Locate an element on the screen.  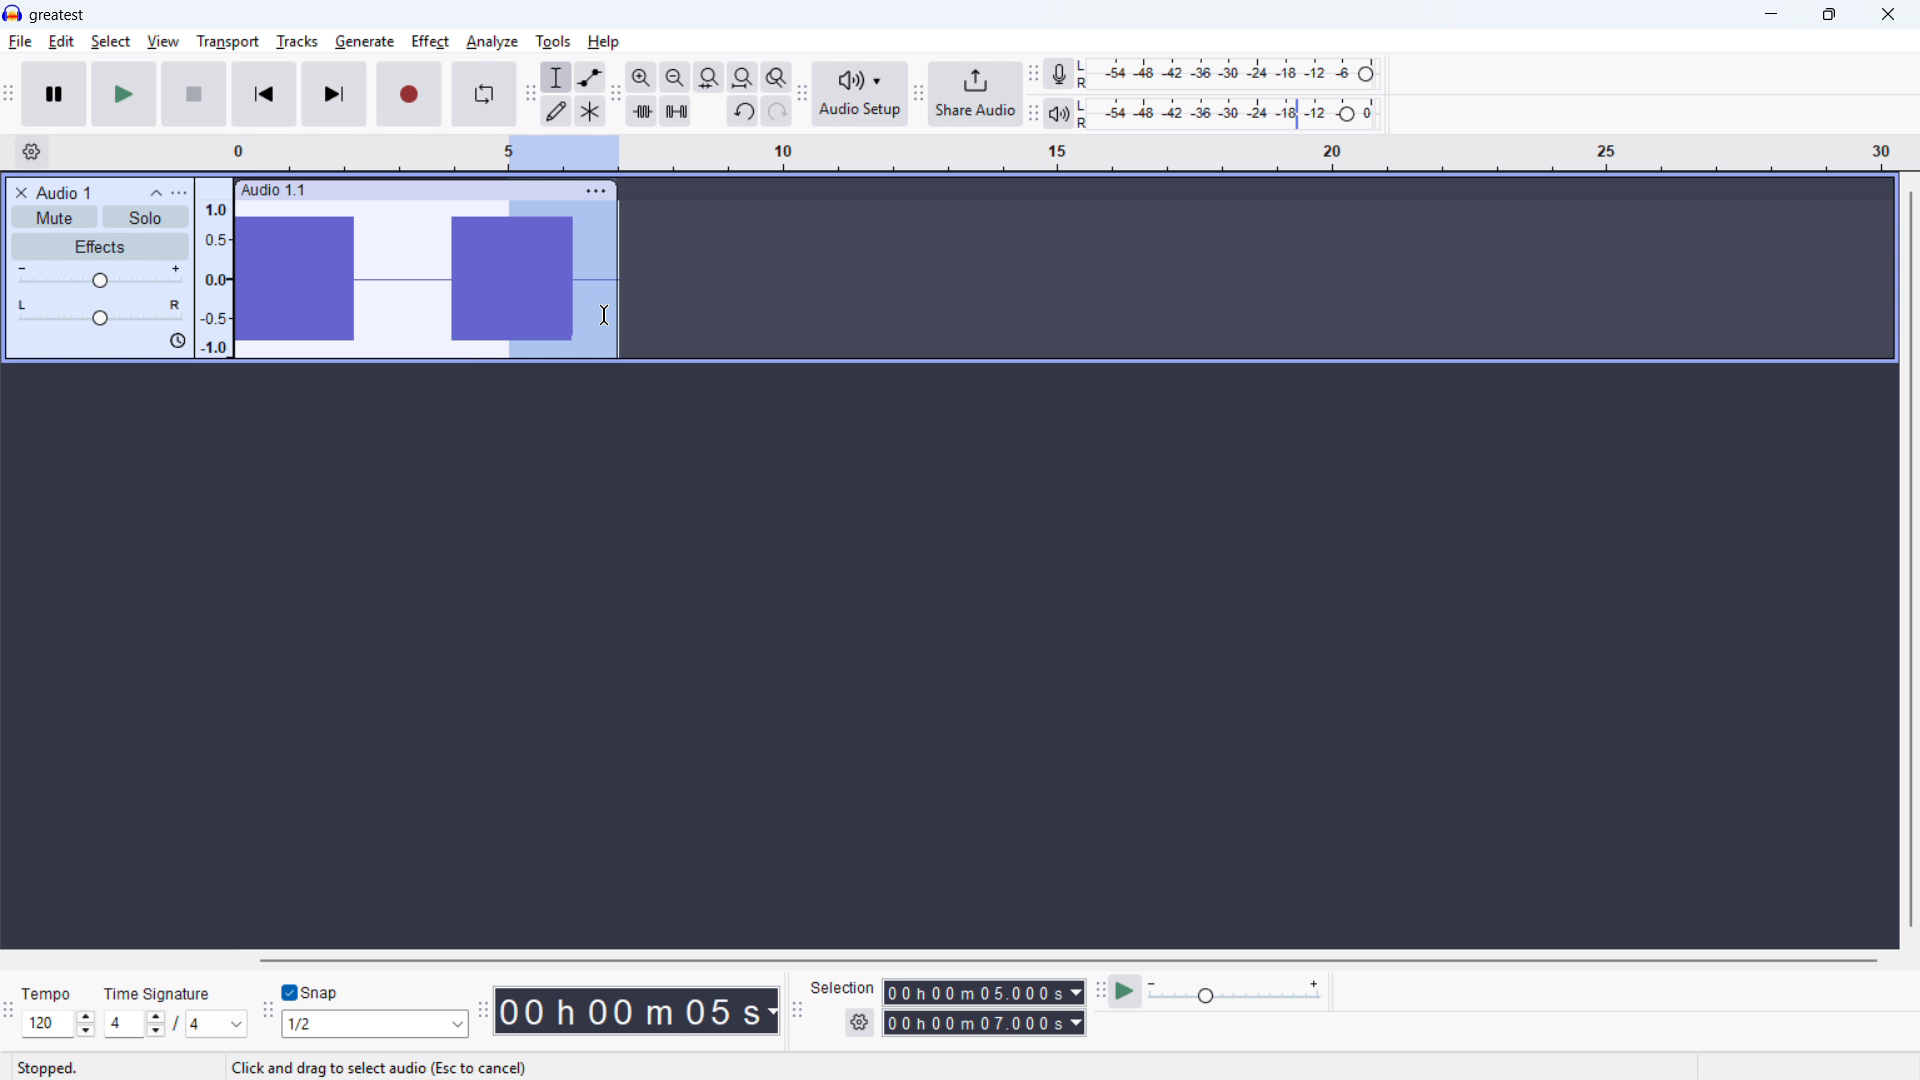
select is located at coordinates (111, 42).